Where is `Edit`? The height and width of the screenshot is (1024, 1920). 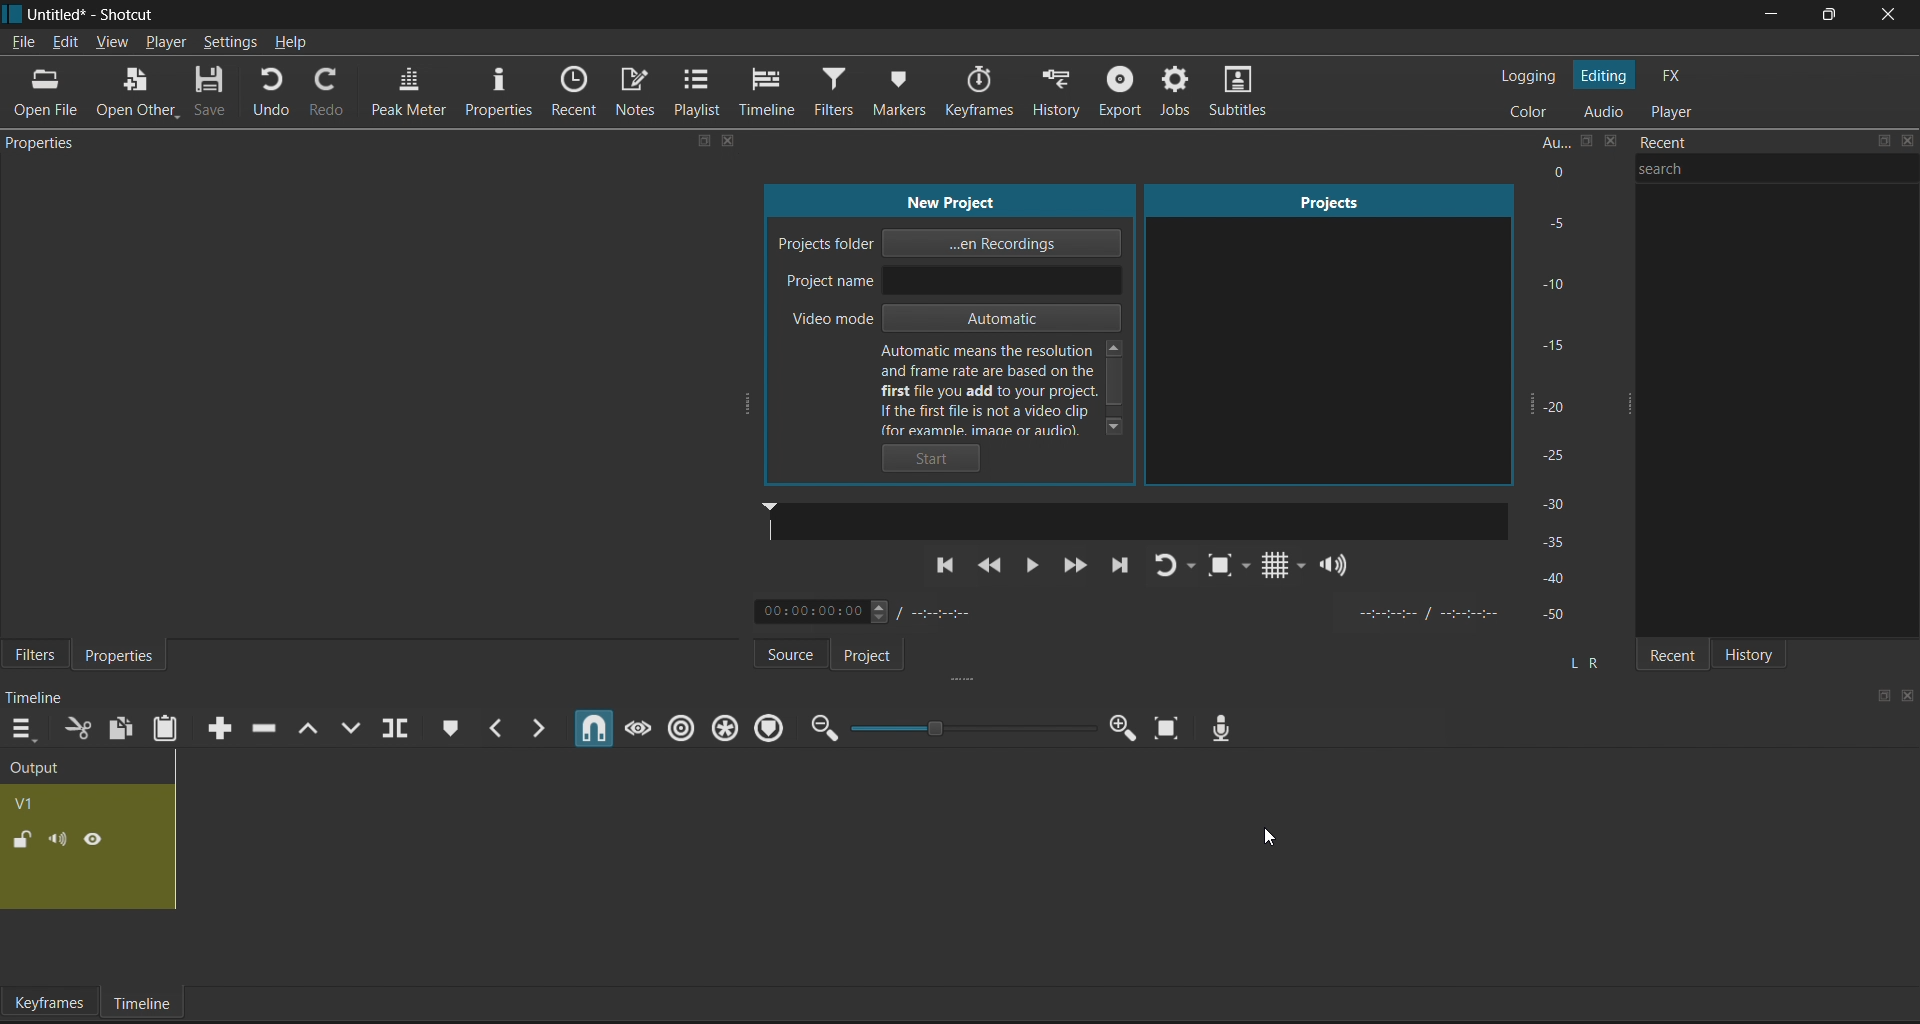
Edit is located at coordinates (65, 43).